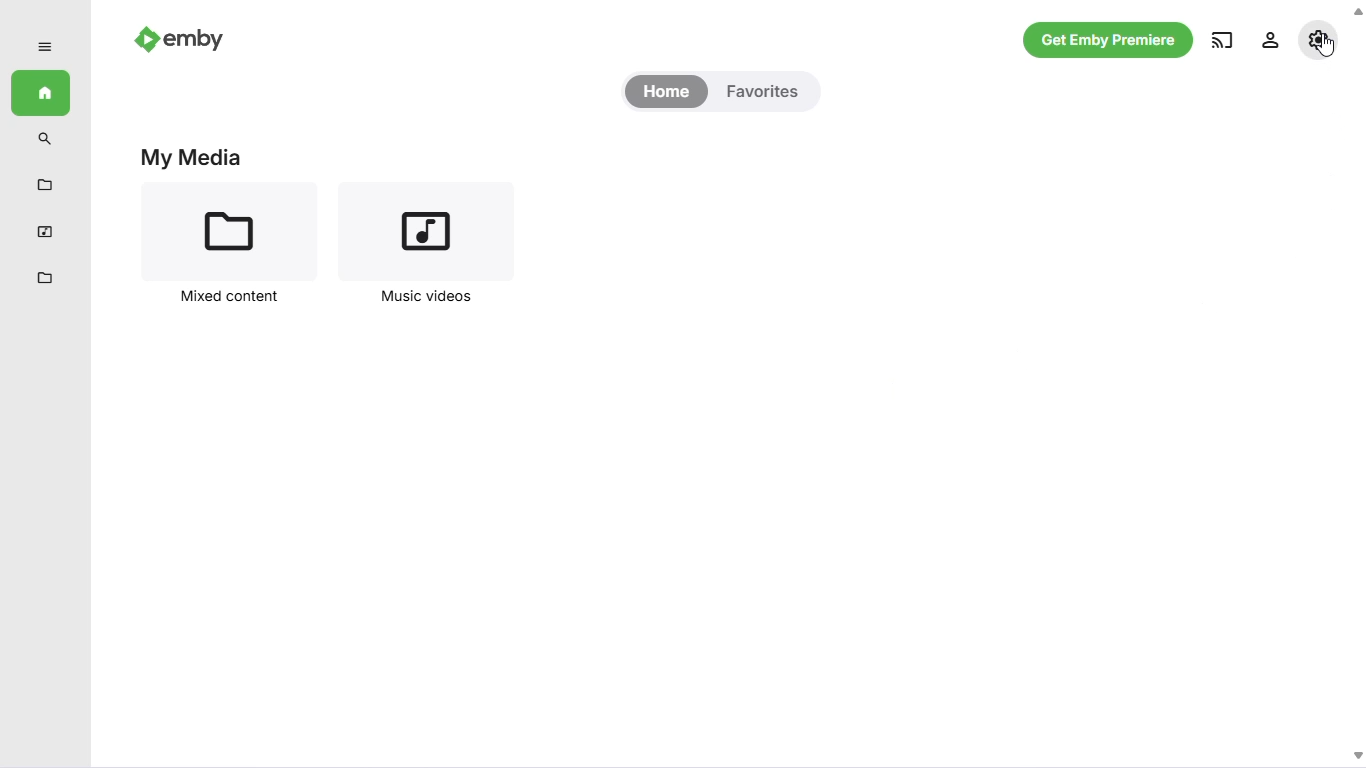 The image size is (1366, 768). I want to click on mixed content, so click(229, 246).